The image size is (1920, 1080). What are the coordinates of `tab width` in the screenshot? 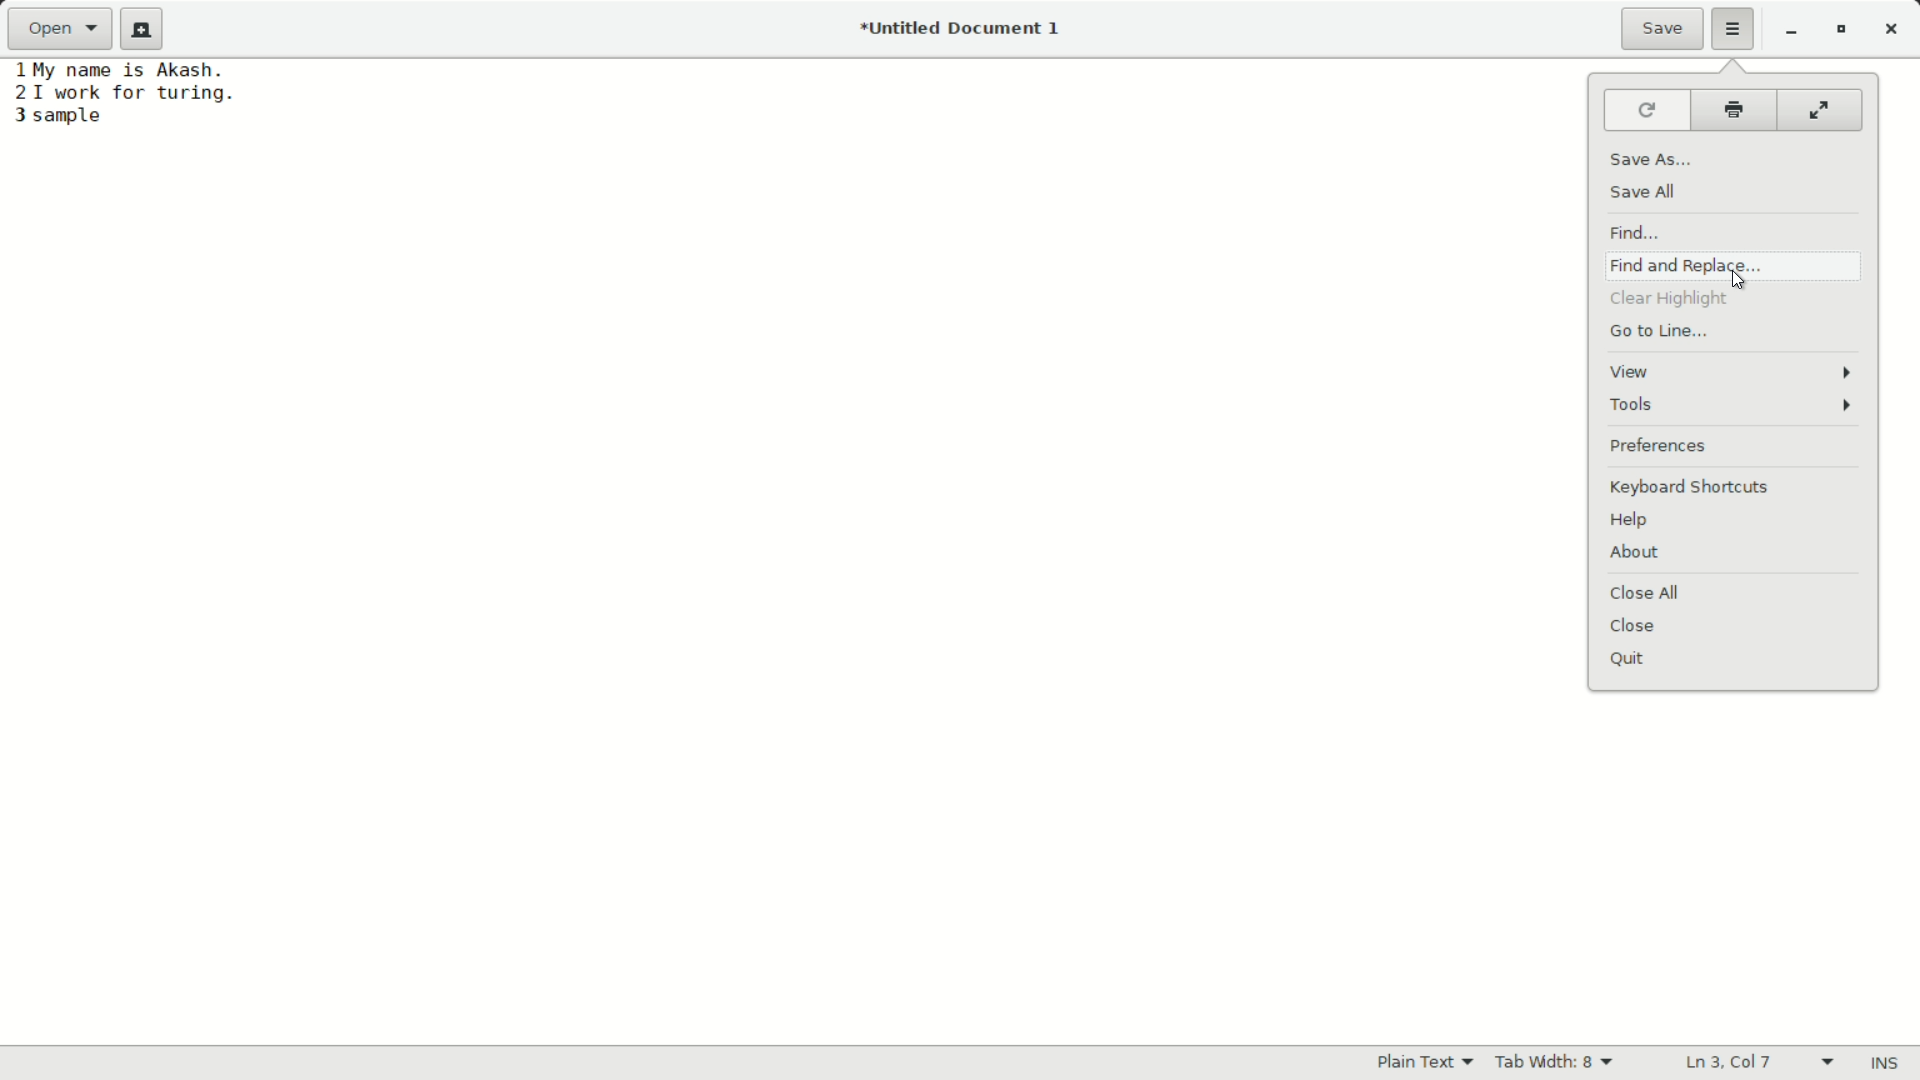 It's located at (1555, 1062).